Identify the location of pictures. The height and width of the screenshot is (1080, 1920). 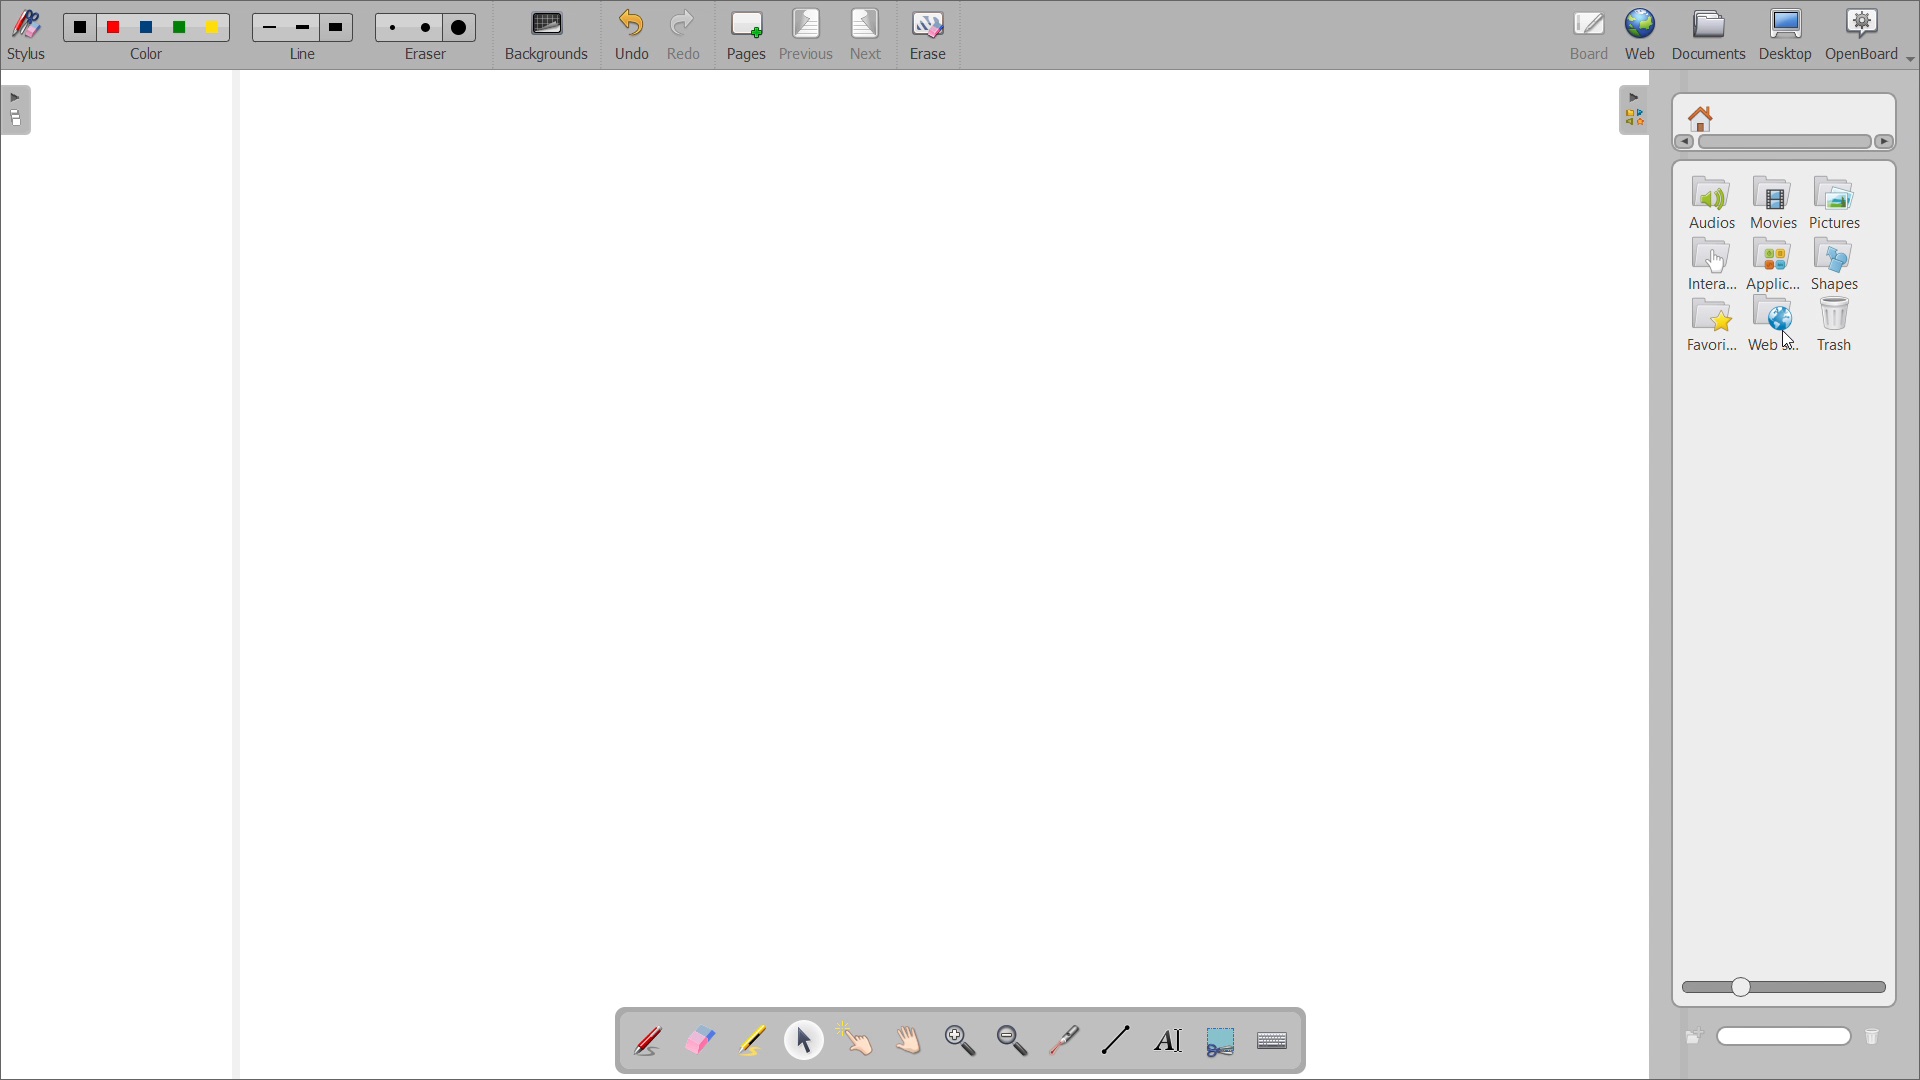
(1837, 201).